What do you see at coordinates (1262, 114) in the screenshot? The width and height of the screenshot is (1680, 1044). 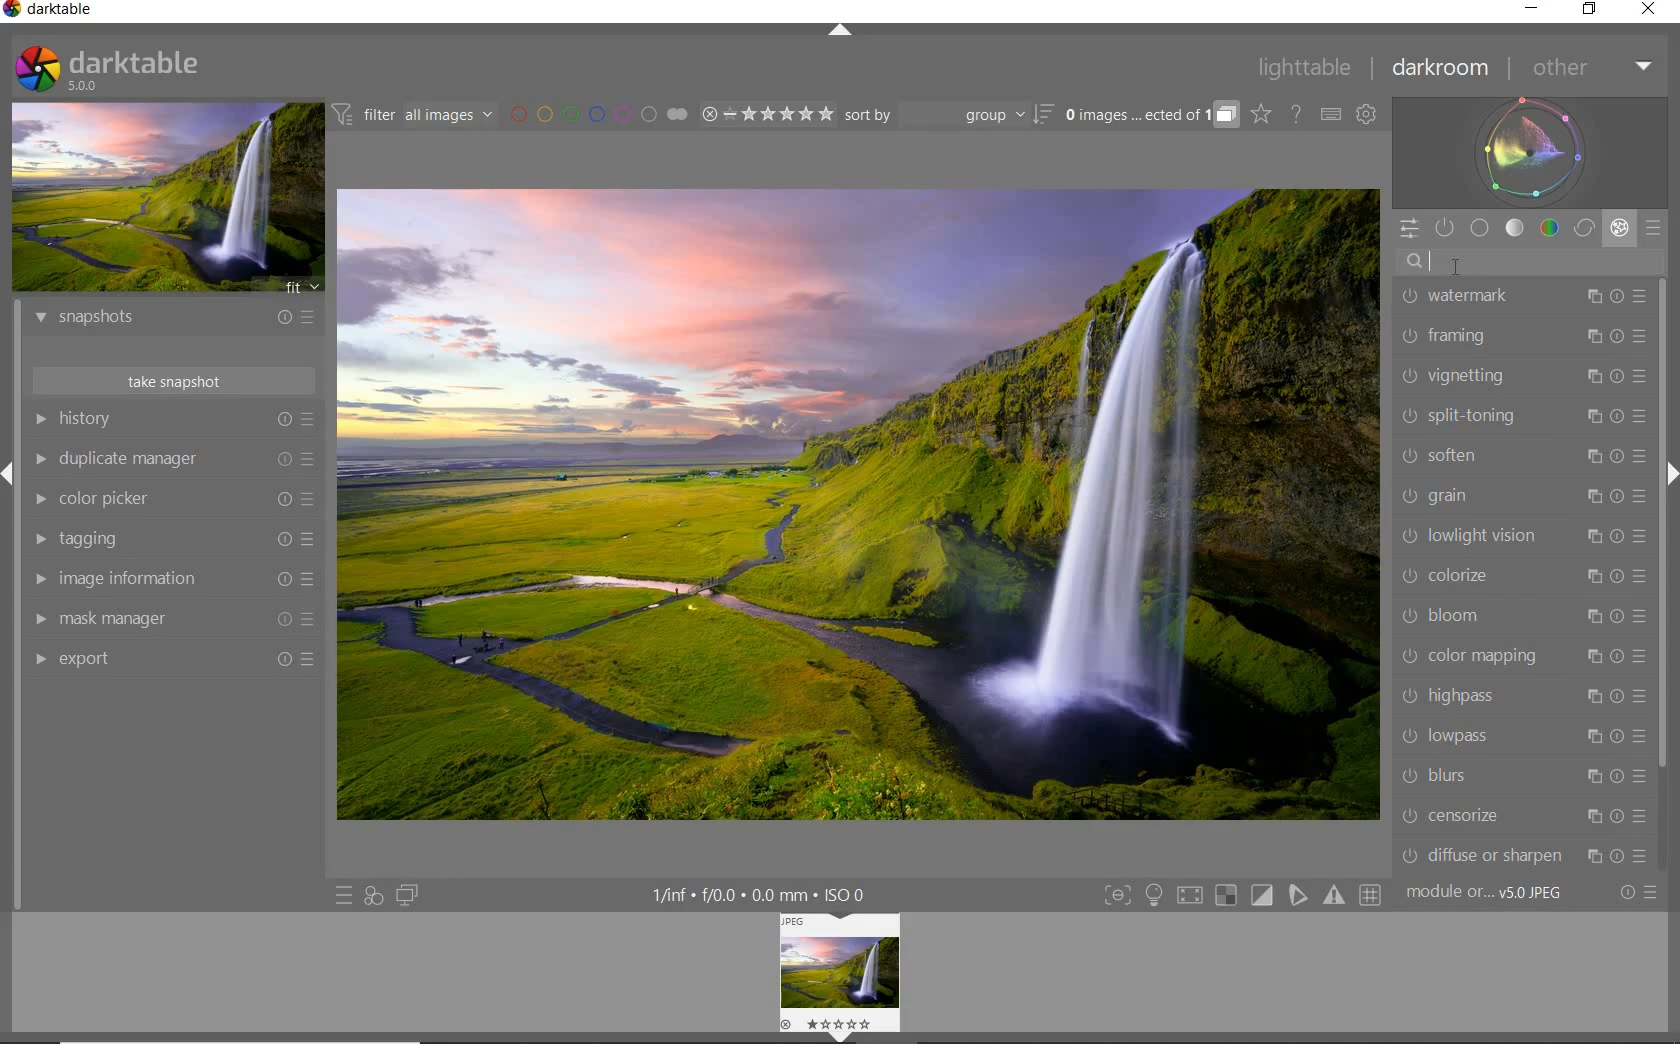 I see `CLICK TO CHANGE THE OVERLAYS SHOWN ON THUMBNAILS` at bounding box center [1262, 114].